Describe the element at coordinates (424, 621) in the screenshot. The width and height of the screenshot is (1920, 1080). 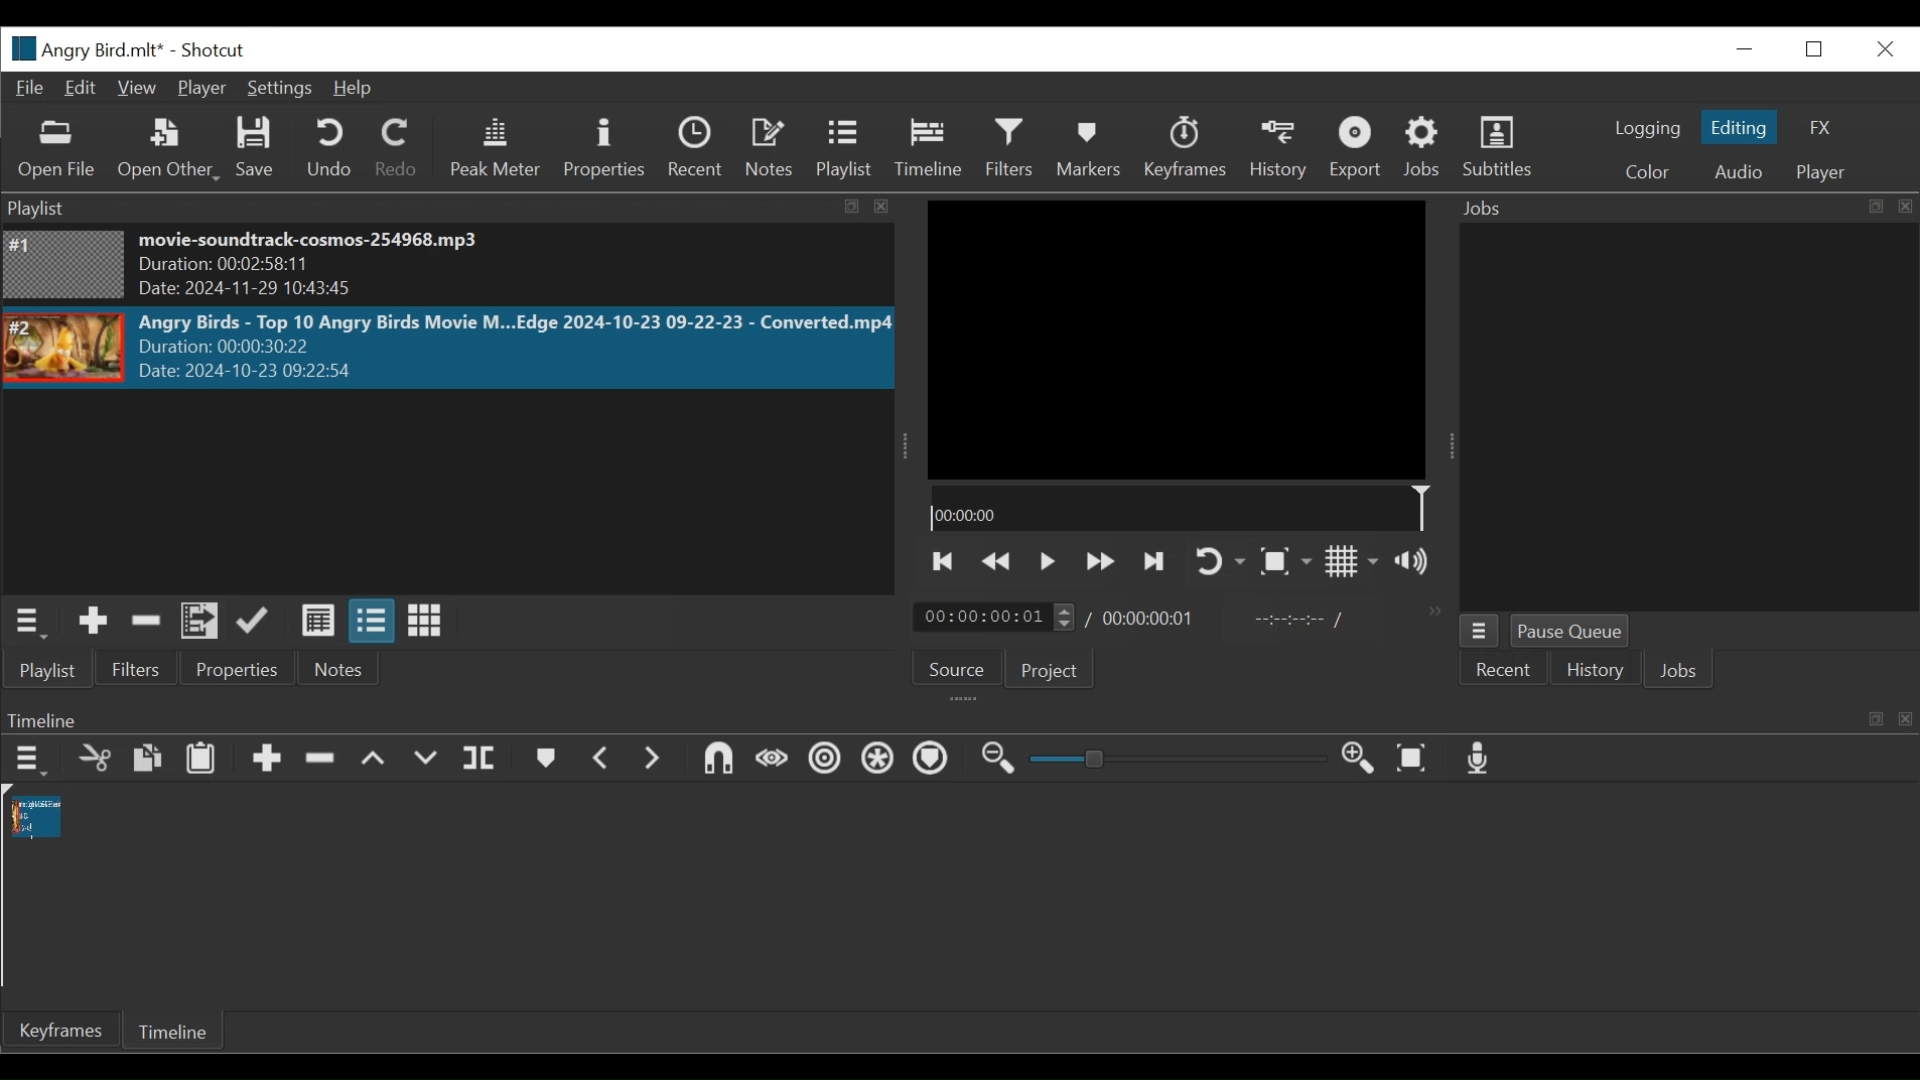
I see `View as icons` at that location.